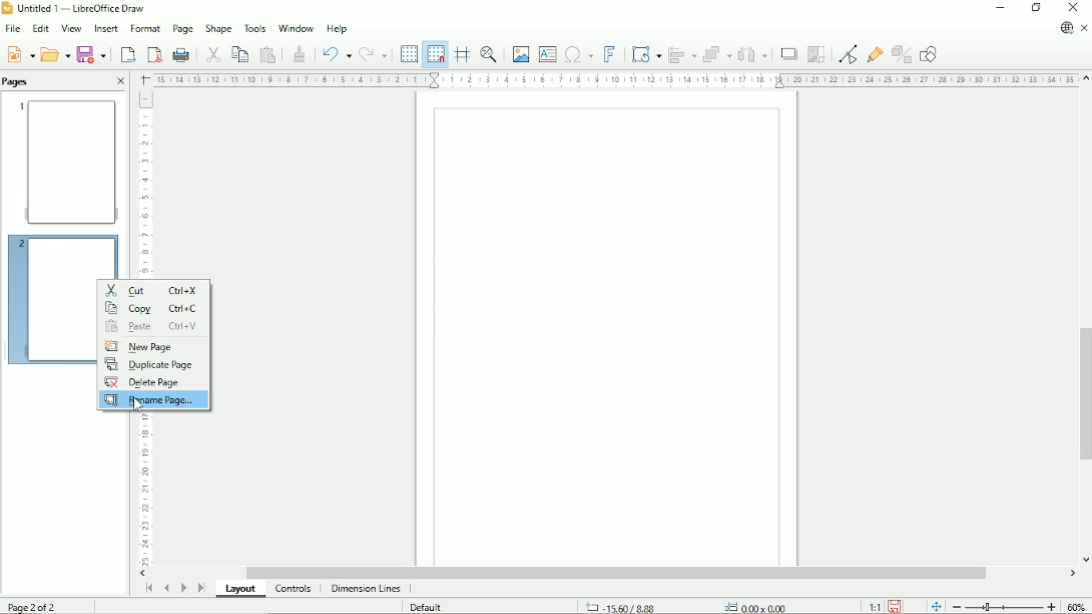  What do you see at coordinates (816, 54) in the screenshot?
I see `Crop image` at bounding box center [816, 54].